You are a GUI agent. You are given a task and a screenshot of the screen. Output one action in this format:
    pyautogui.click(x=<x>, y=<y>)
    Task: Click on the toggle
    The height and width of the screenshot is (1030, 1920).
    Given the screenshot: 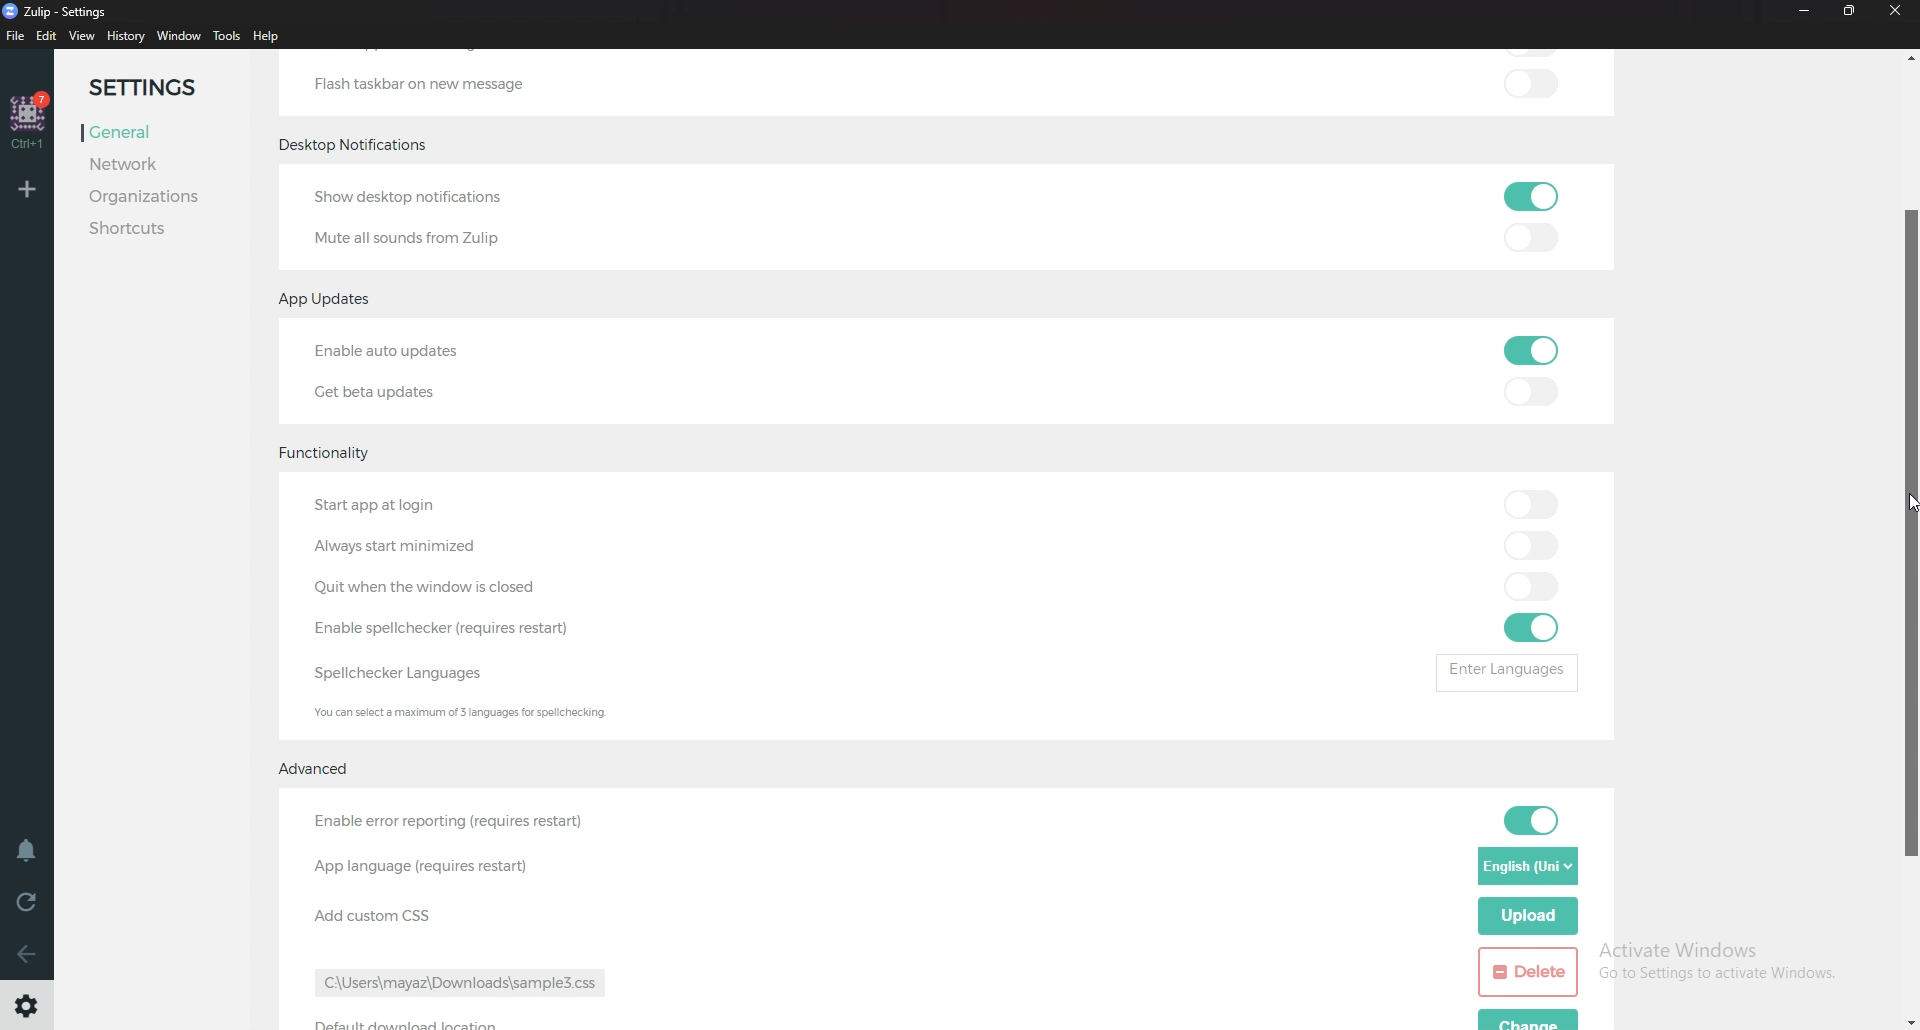 What is the action you would take?
    pyautogui.click(x=1528, y=350)
    